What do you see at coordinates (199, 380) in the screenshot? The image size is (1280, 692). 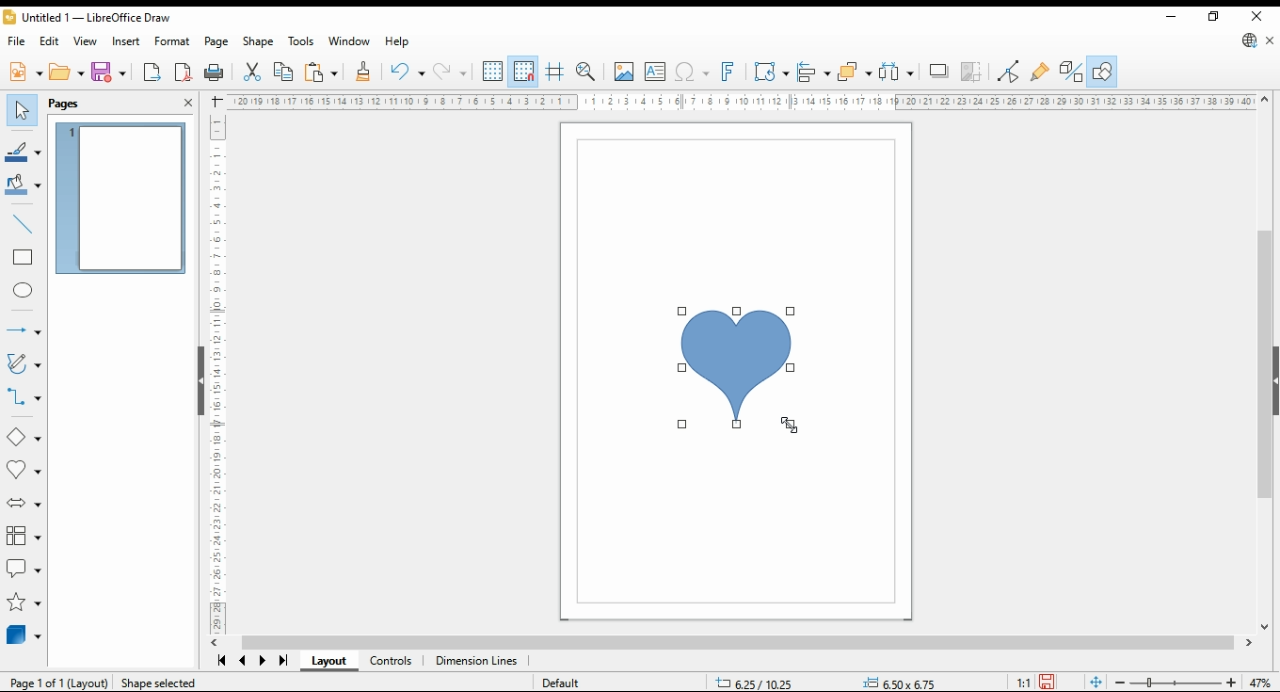 I see `hide button` at bounding box center [199, 380].